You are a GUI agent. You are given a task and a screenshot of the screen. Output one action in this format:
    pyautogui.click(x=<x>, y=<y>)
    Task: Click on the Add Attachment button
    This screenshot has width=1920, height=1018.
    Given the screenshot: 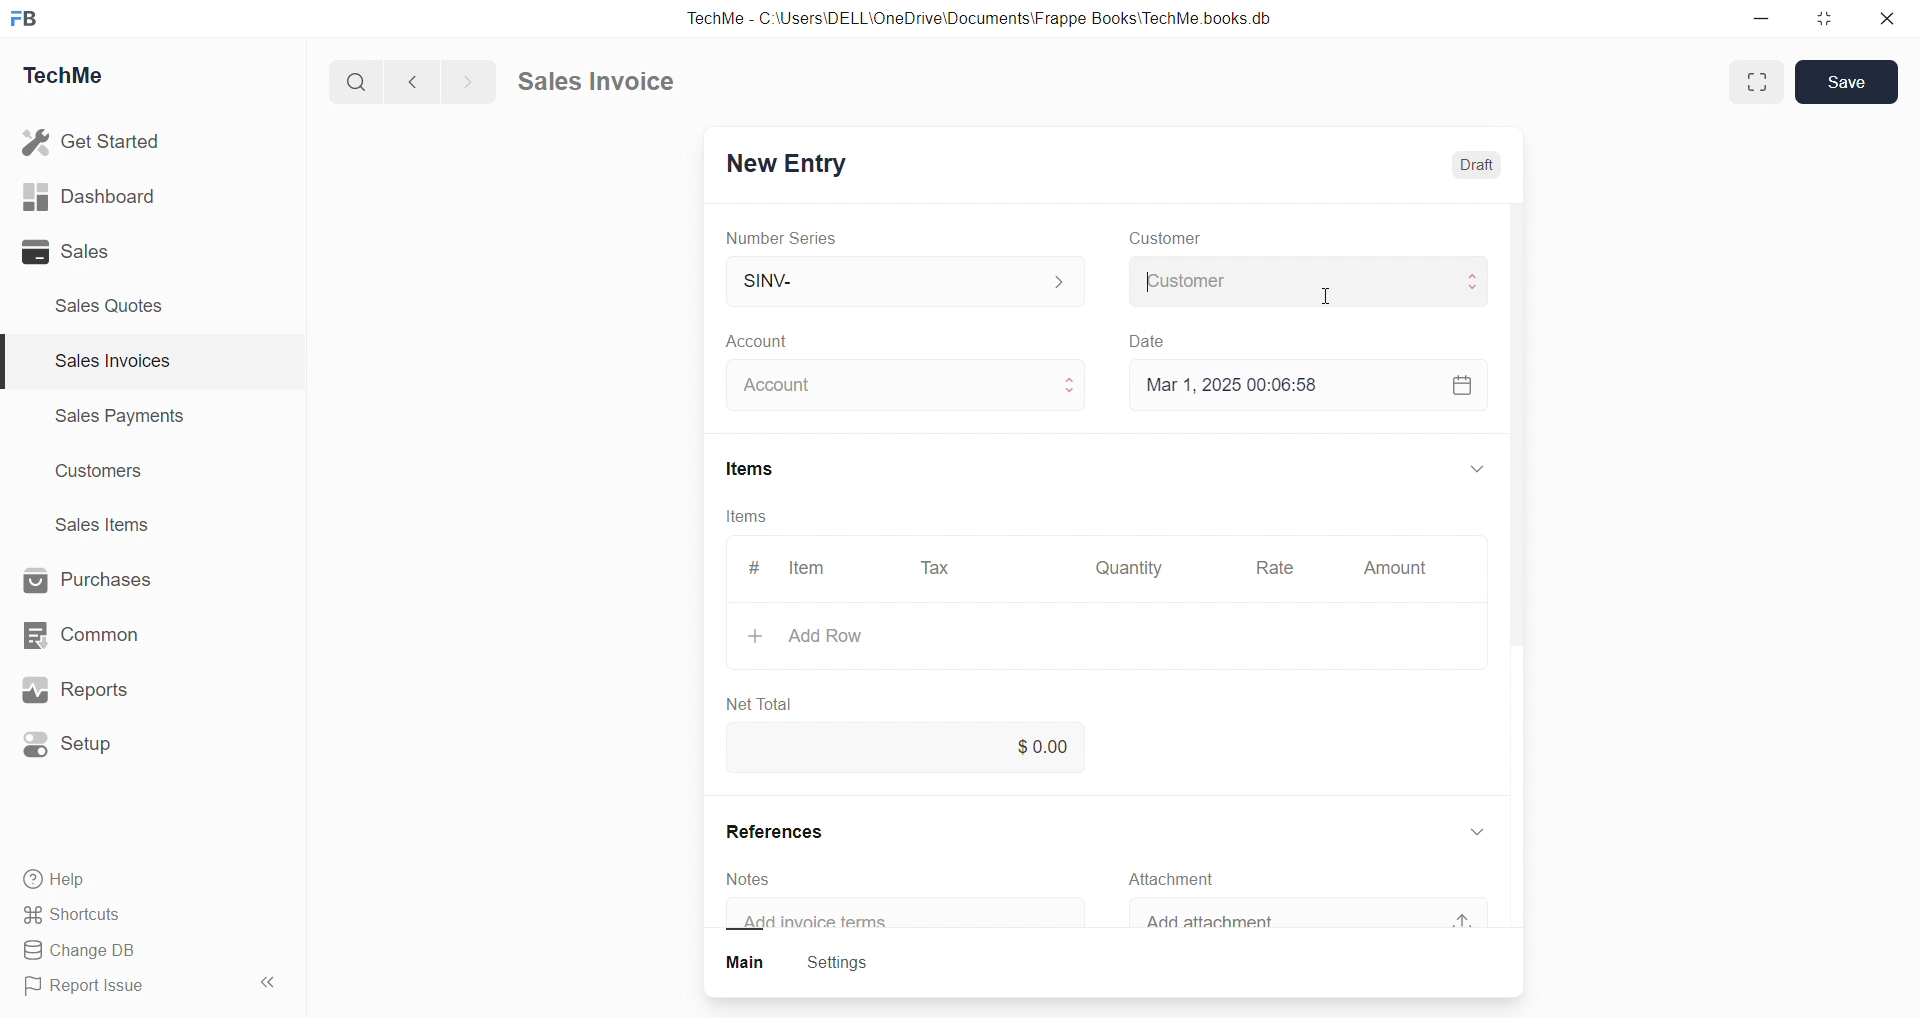 What is the action you would take?
    pyautogui.click(x=1474, y=912)
    